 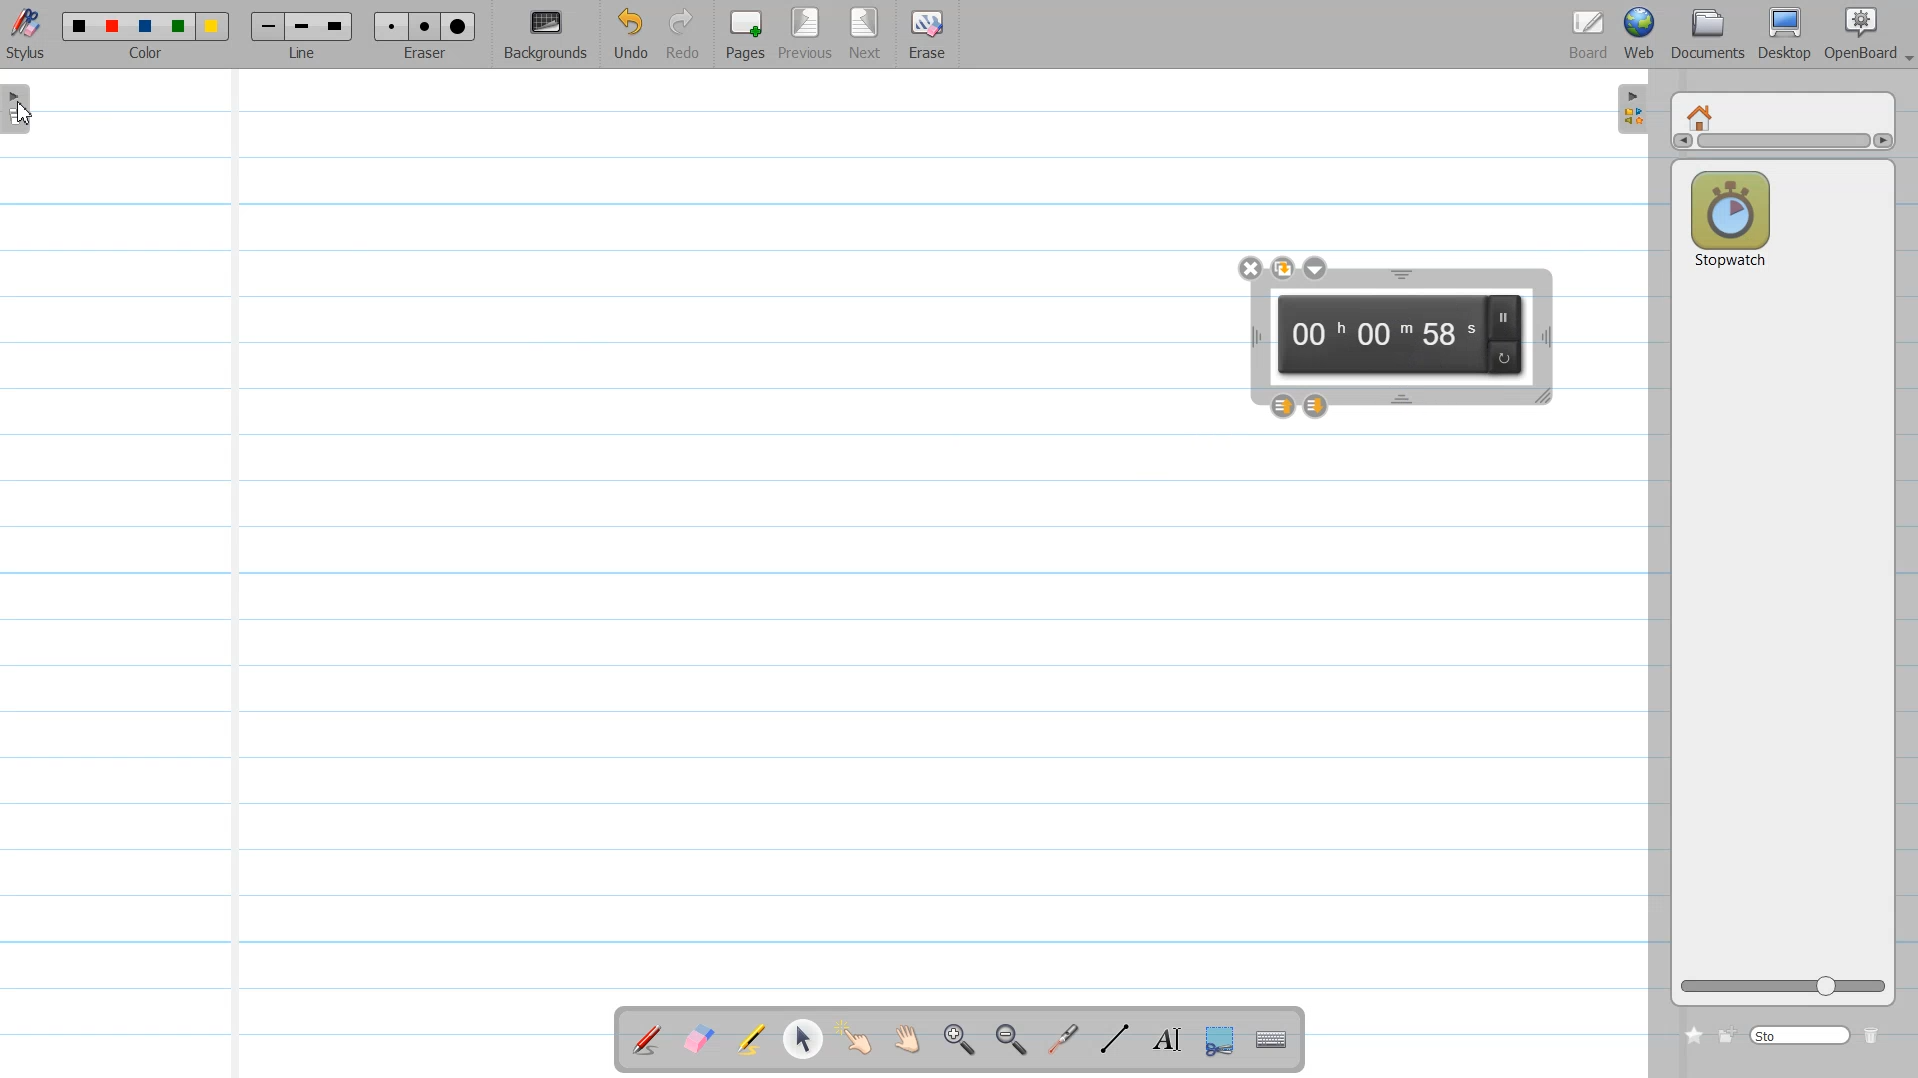 What do you see at coordinates (1401, 275) in the screenshot?
I see `Time window Hight adjustment window ` at bounding box center [1401, 275].